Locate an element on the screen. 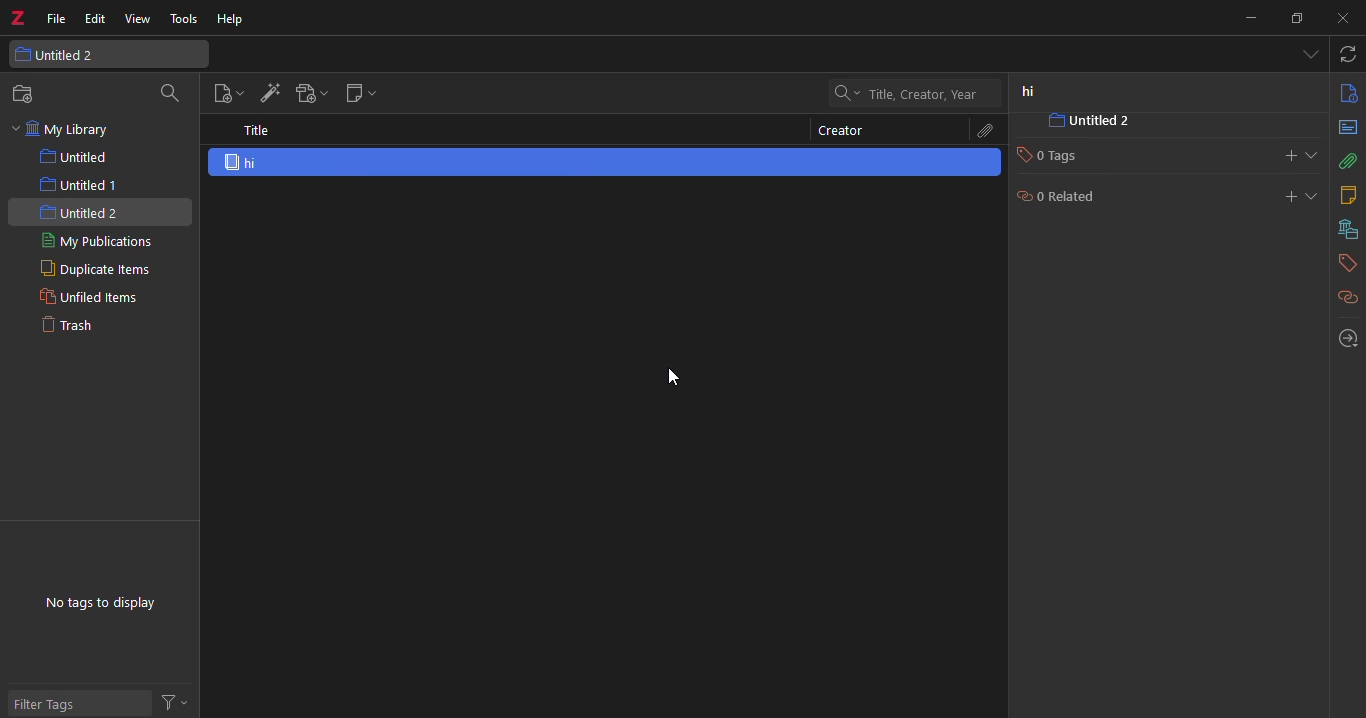 The image size is (1366, 718). close is located at coordinates (1342, 17).